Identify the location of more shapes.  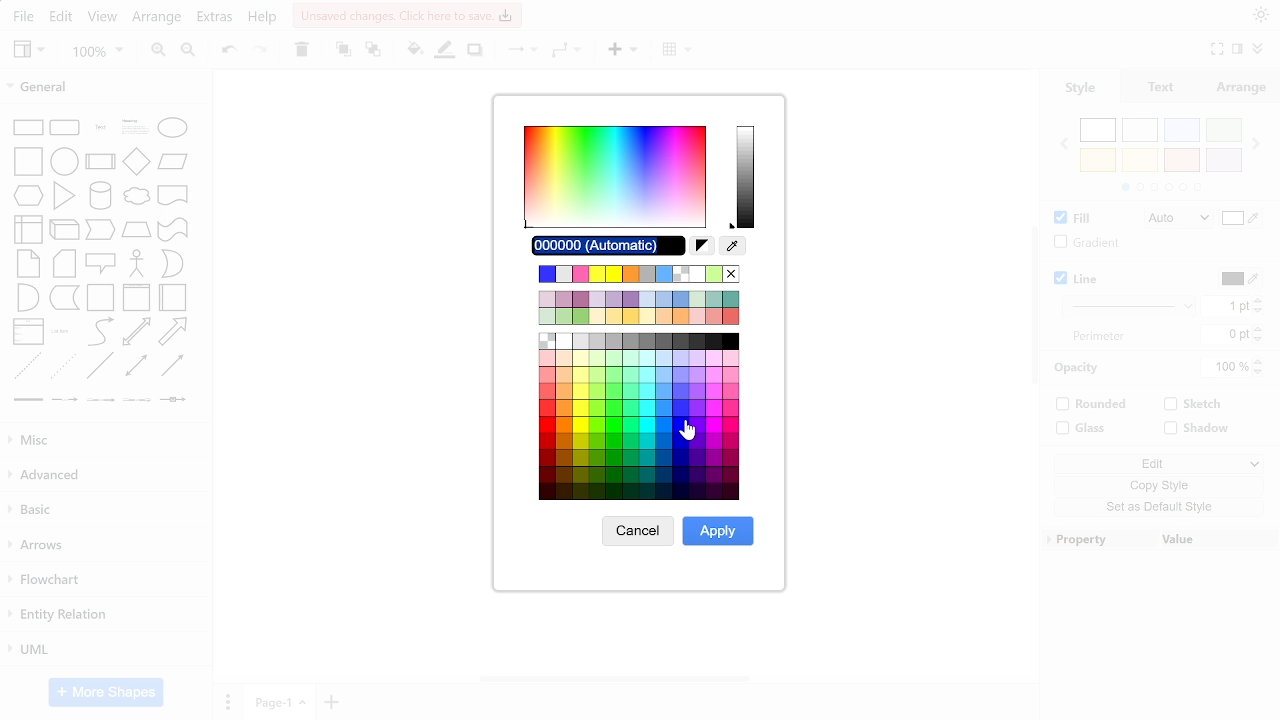
(107, 692).